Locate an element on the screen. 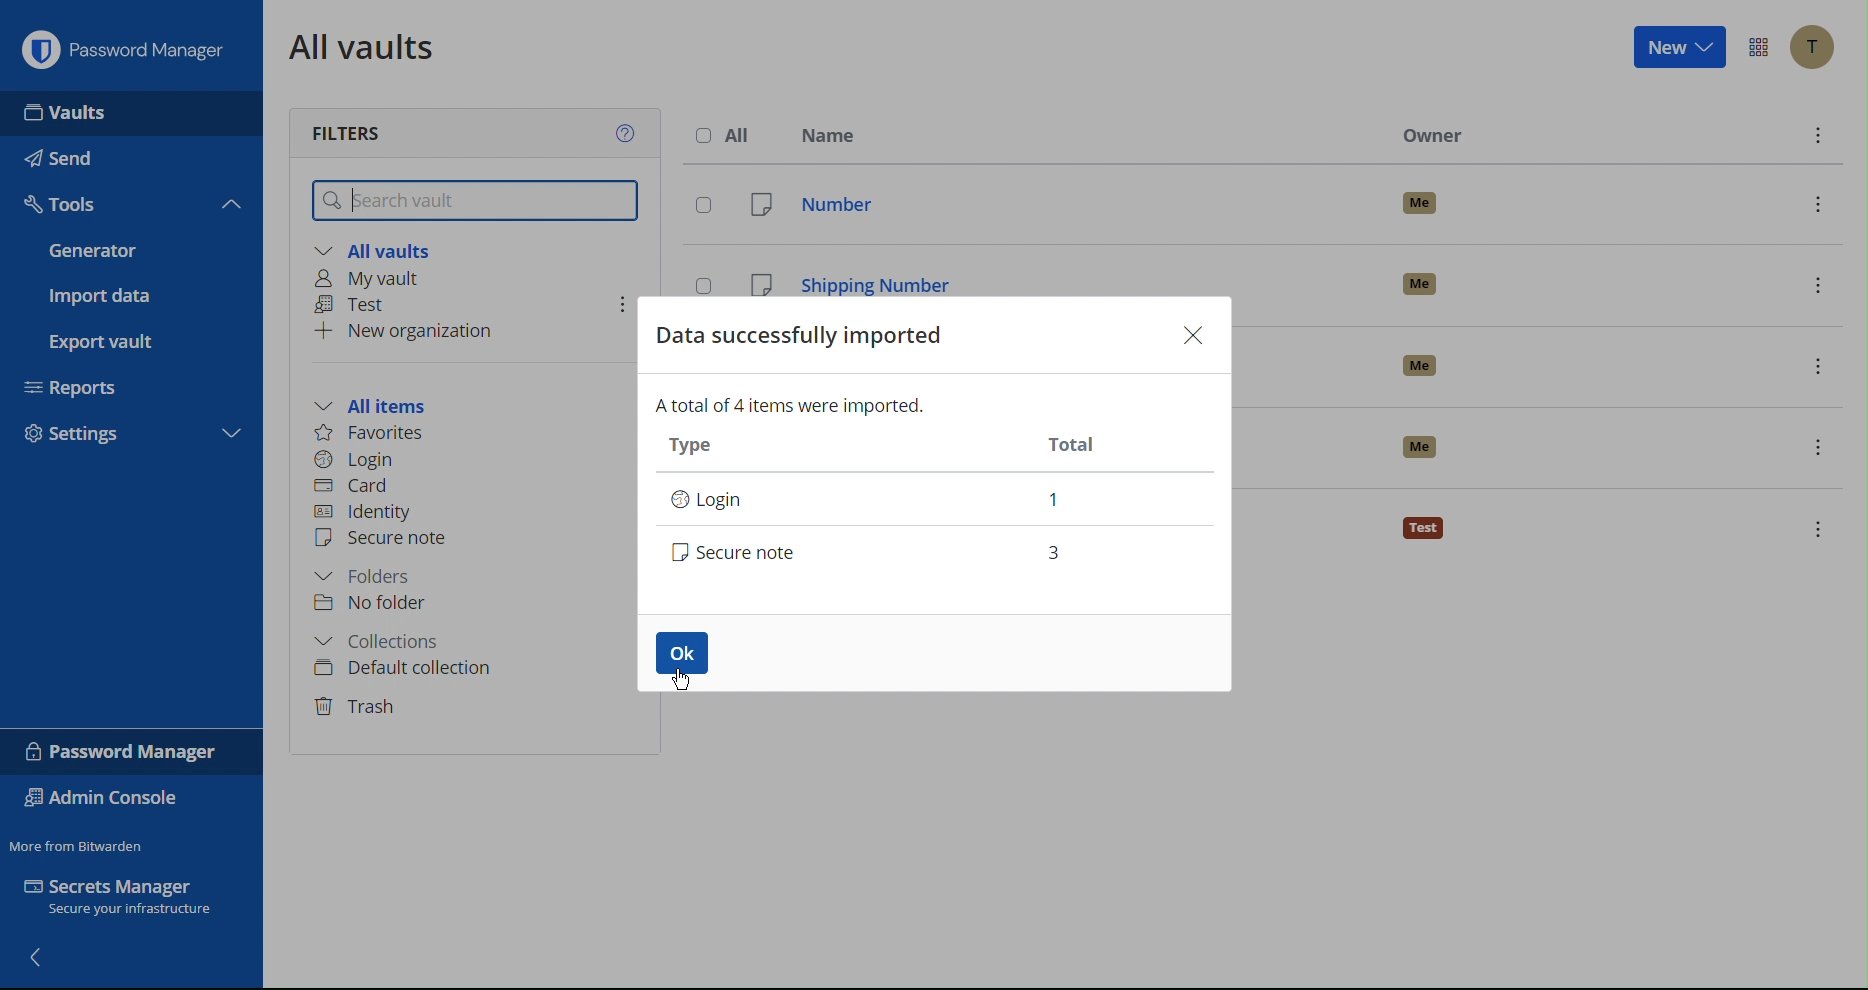 The image size is (1868, 990). 3 is located at coordinates (1059, 555).